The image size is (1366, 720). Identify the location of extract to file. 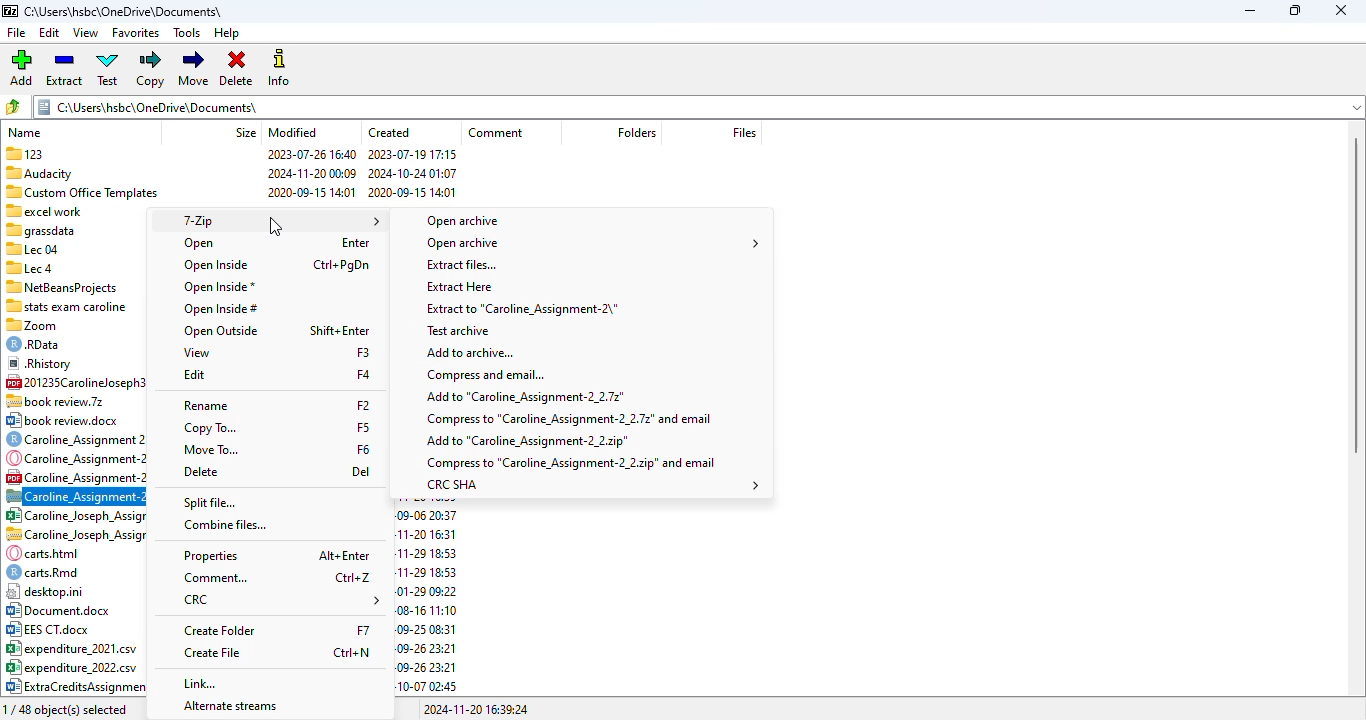
(522, 309).